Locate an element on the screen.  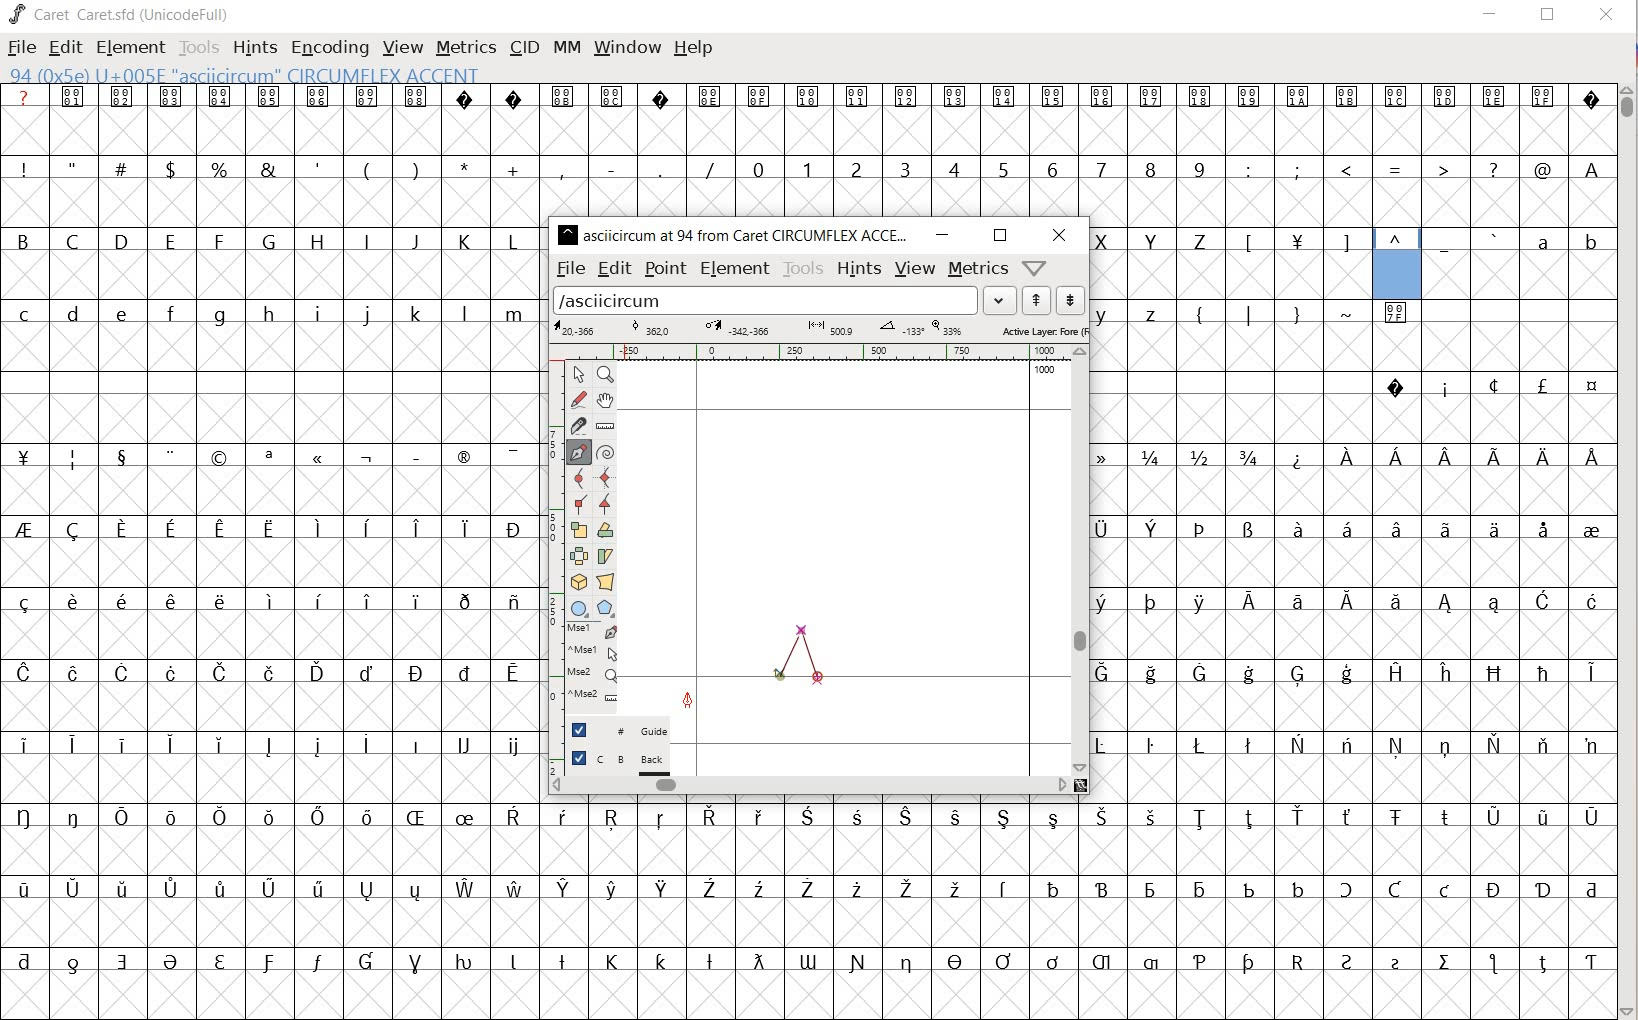
add a curve point always either horizontal or vertical is located at coordinates (605, 478).